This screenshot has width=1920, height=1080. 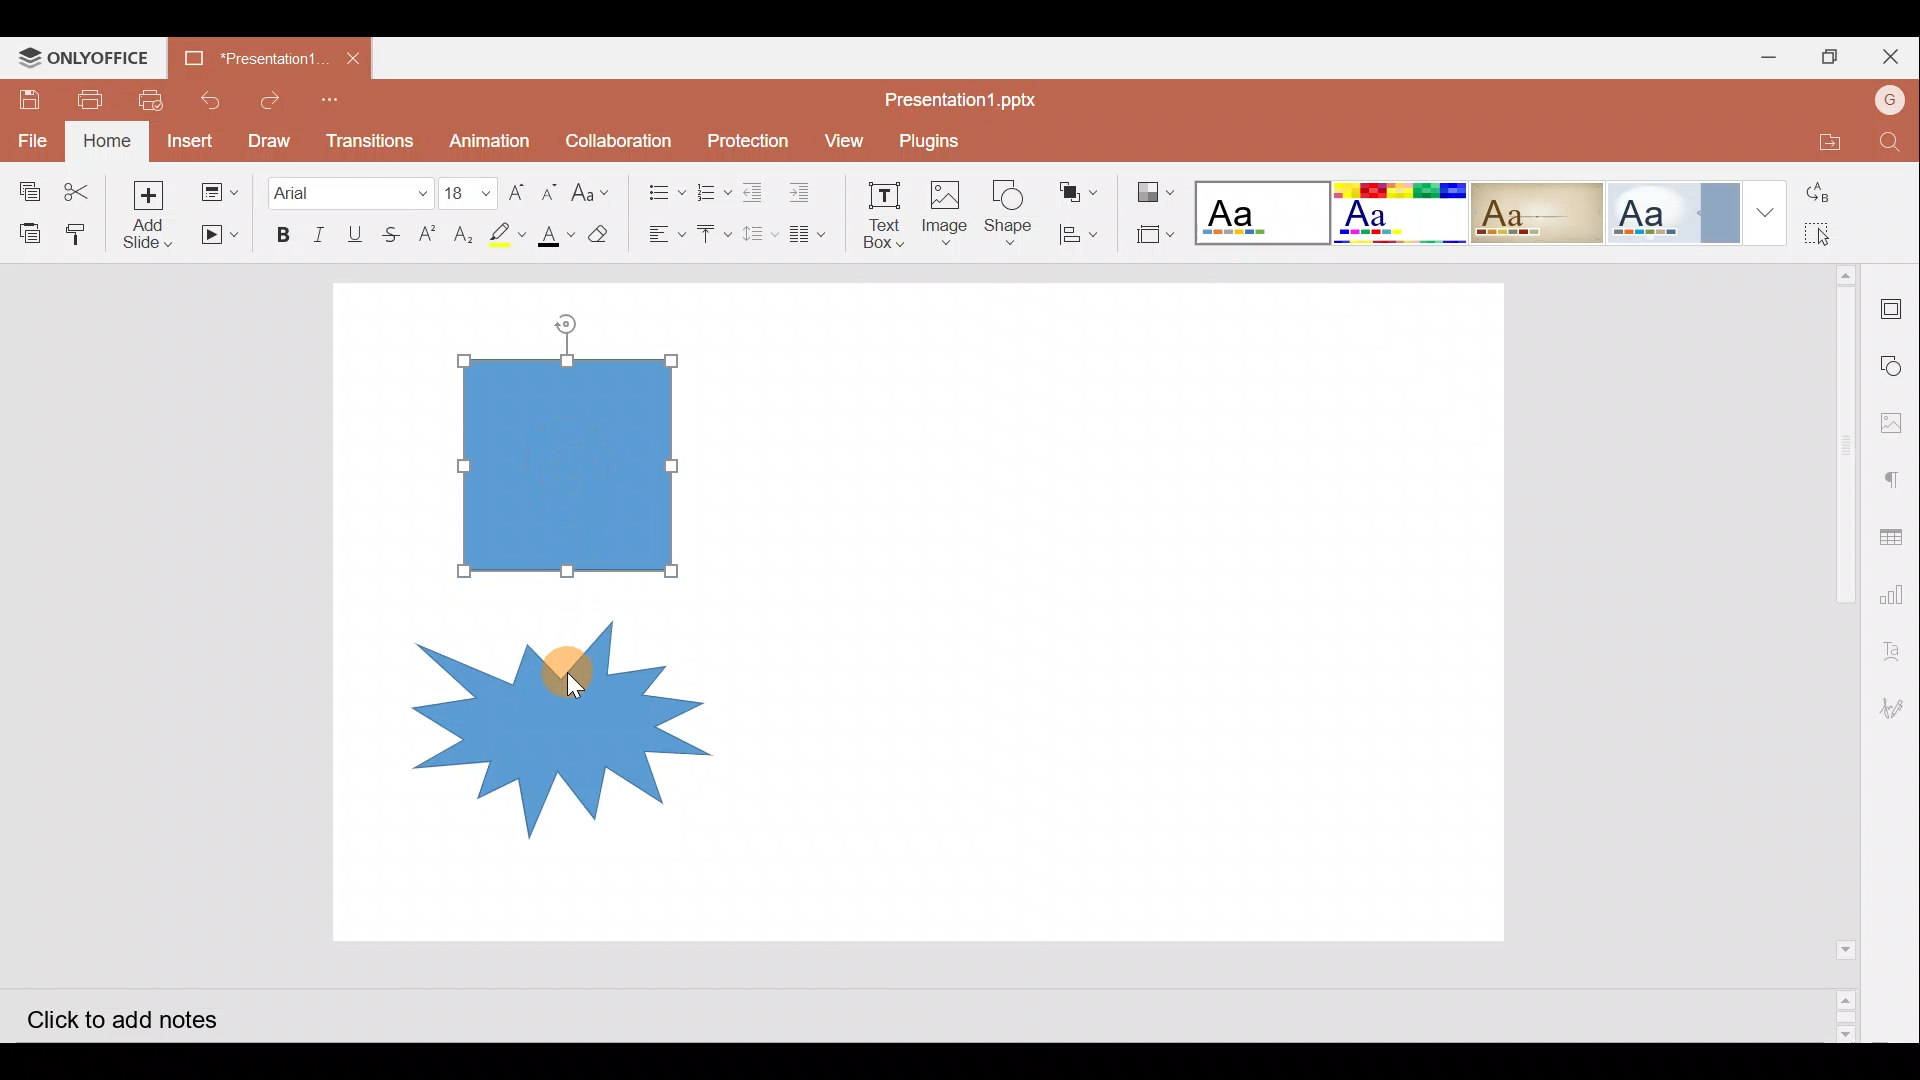 I want to click on Maximize, so click(x=1831, y=56).